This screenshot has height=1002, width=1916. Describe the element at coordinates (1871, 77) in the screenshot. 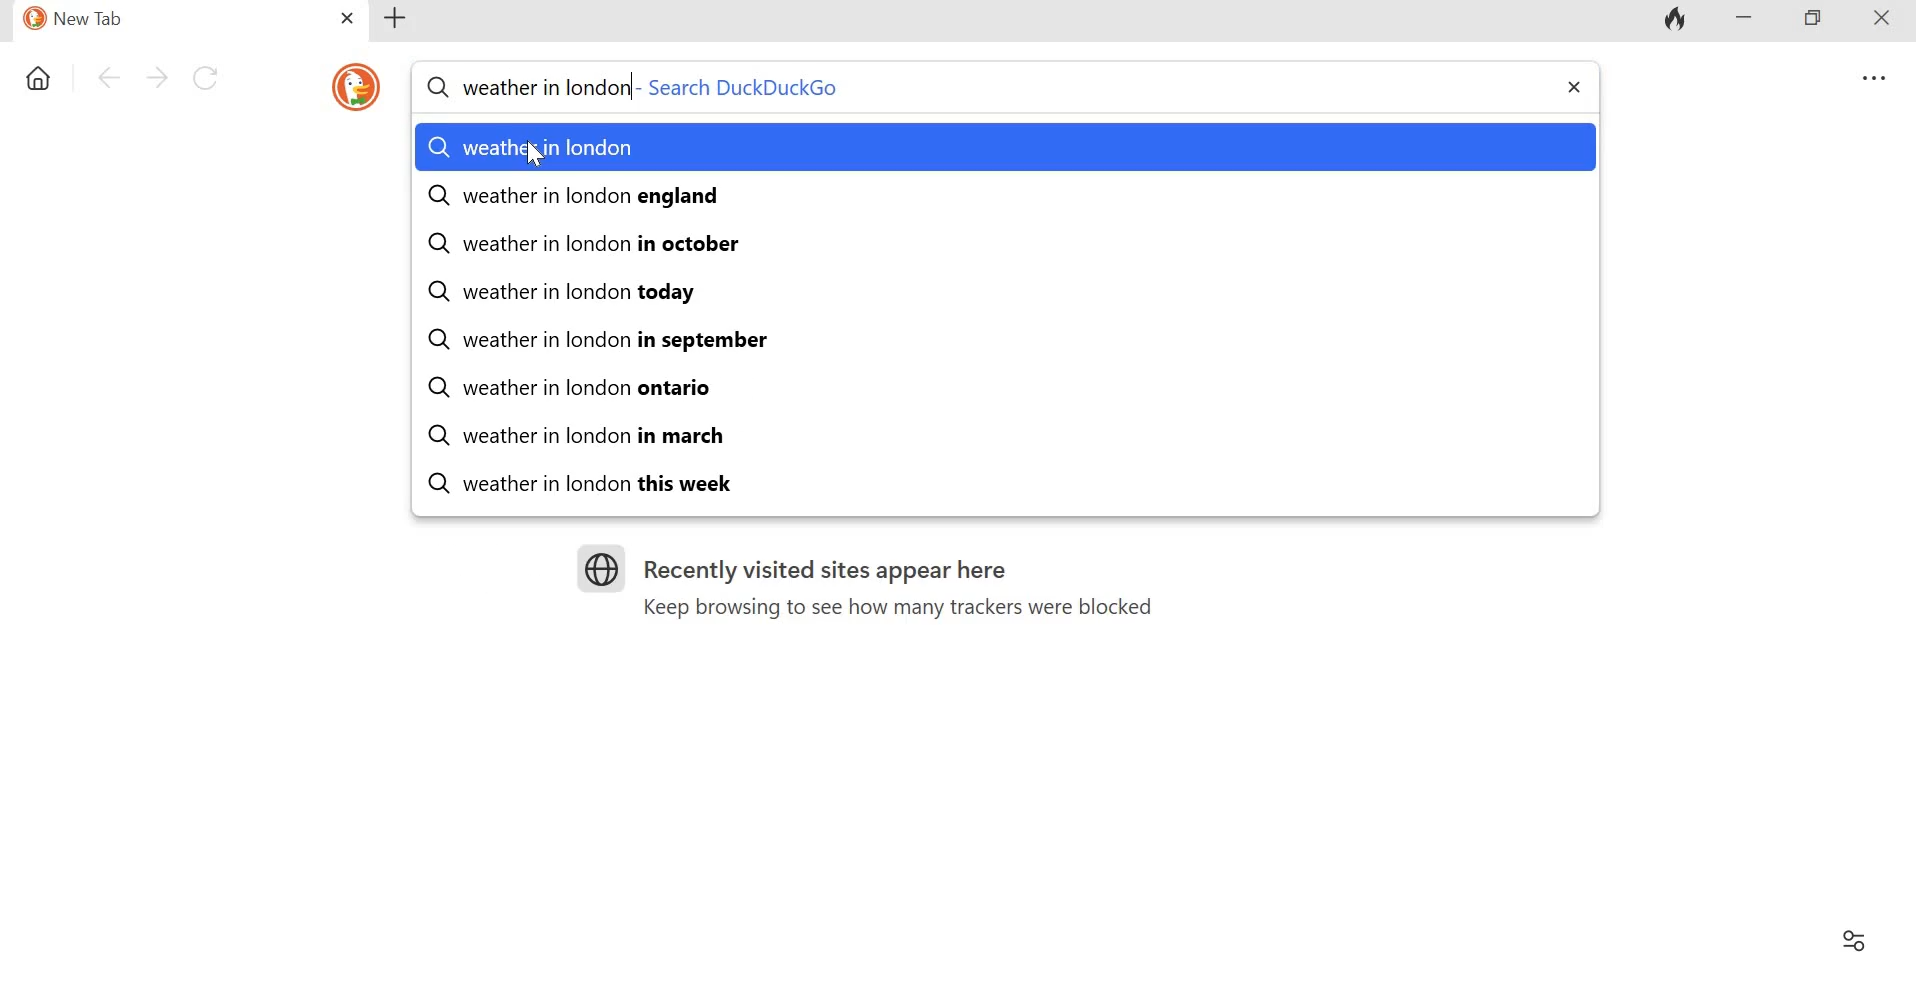

I see `Overflow menu` at that location.